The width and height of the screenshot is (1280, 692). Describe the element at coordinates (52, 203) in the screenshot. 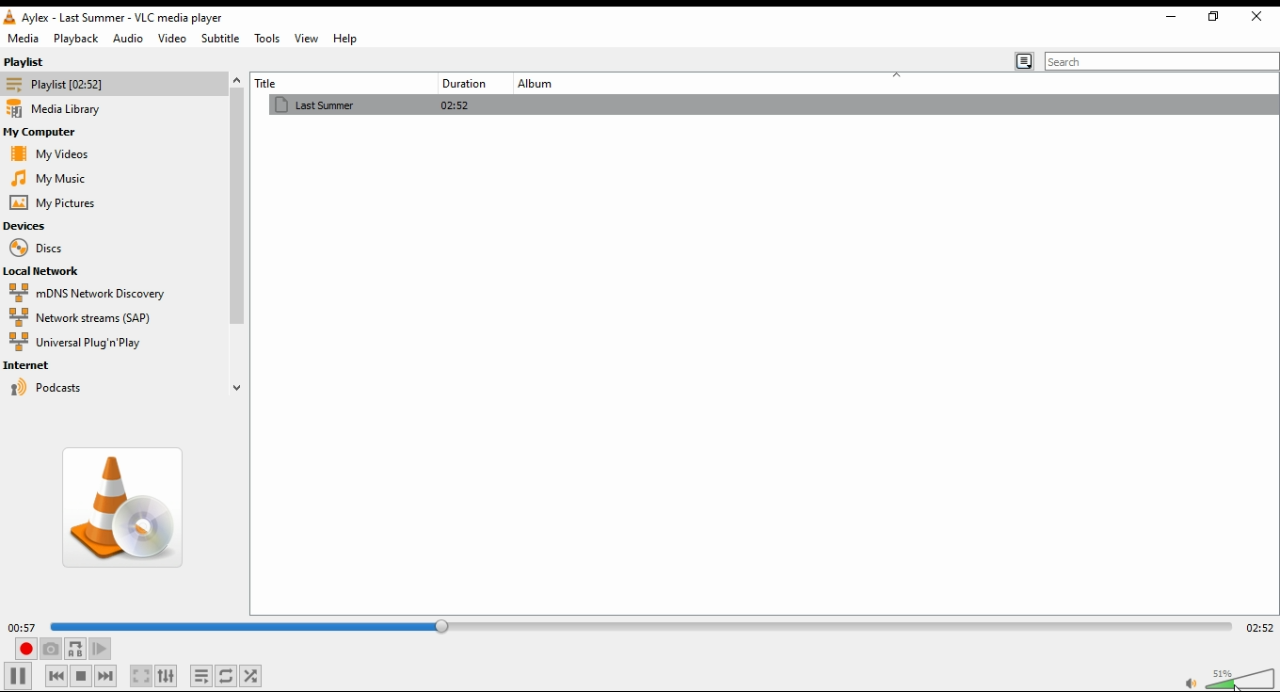

I see `my pictures` at that location.